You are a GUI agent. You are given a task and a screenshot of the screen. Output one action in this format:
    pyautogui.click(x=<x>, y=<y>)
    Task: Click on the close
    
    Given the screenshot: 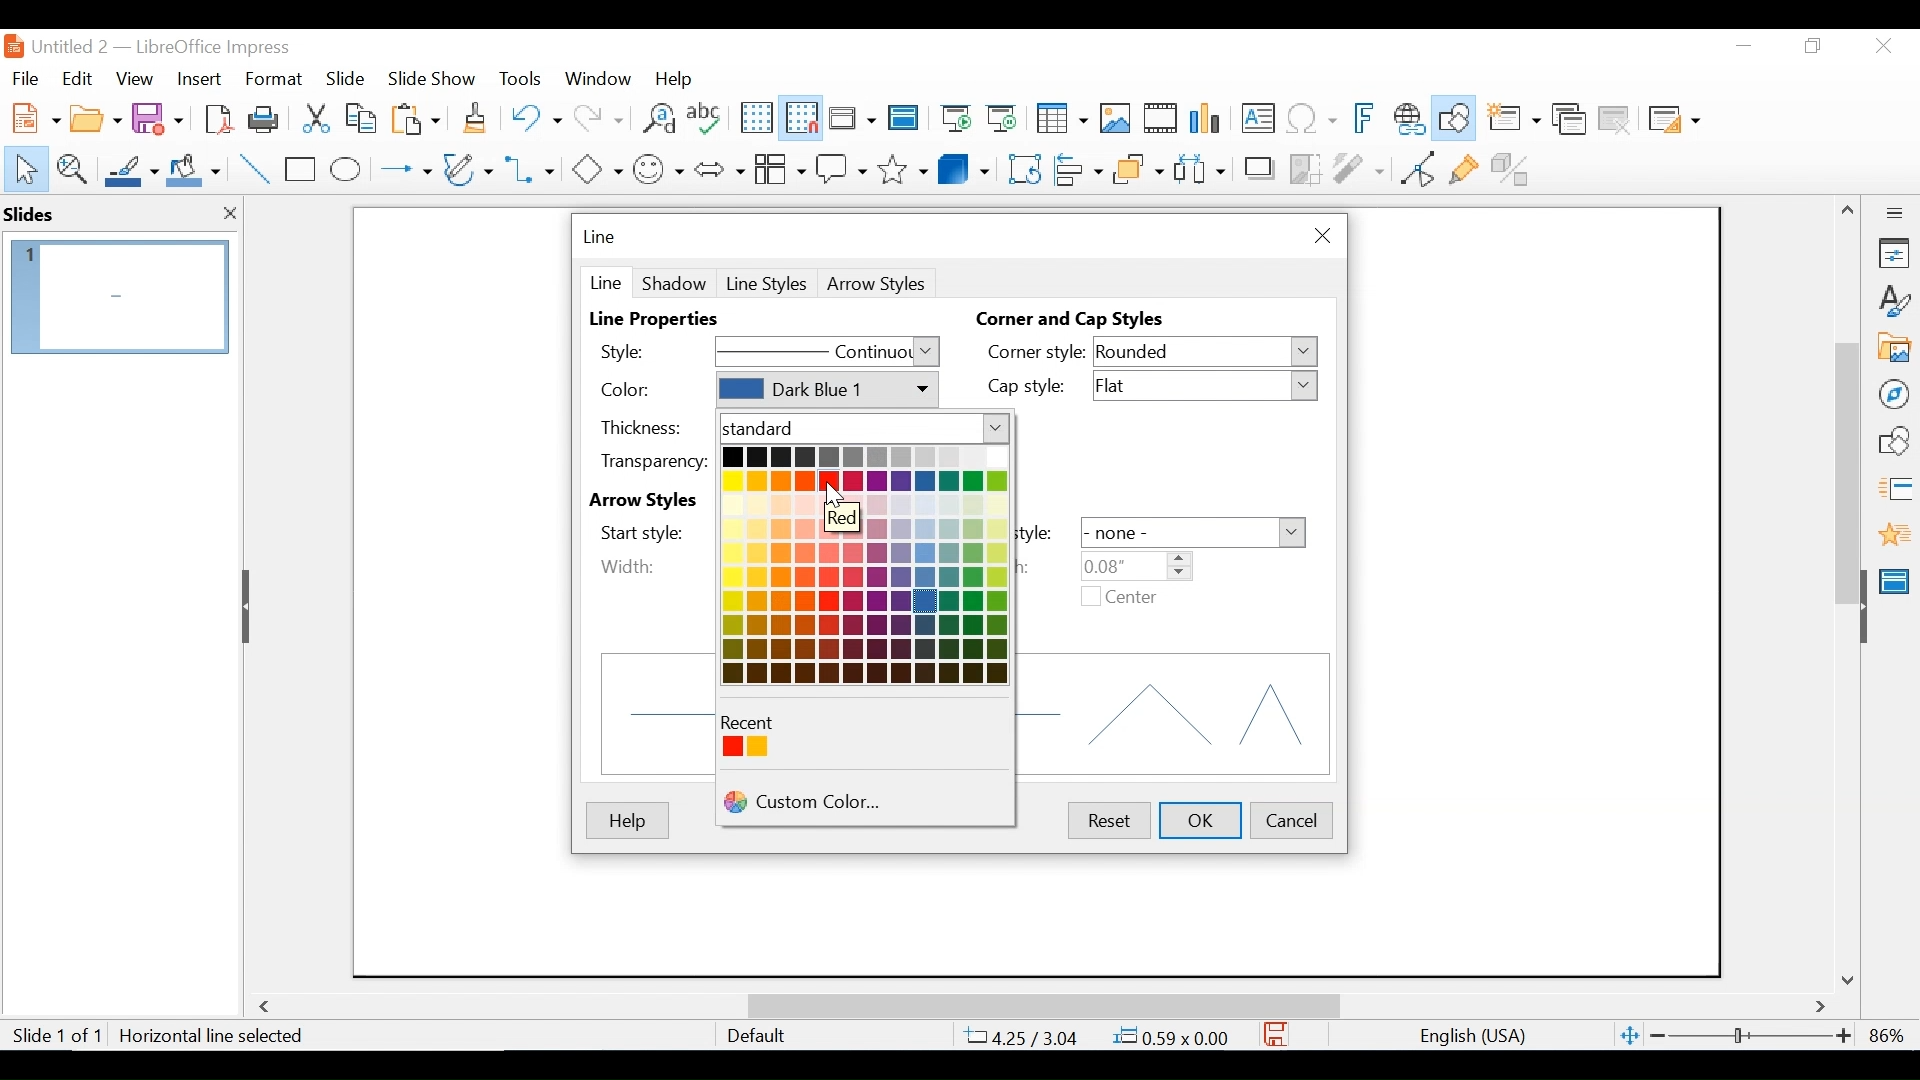 What is the action you would take?
    pyautogui.click(x=229, y=215)
    